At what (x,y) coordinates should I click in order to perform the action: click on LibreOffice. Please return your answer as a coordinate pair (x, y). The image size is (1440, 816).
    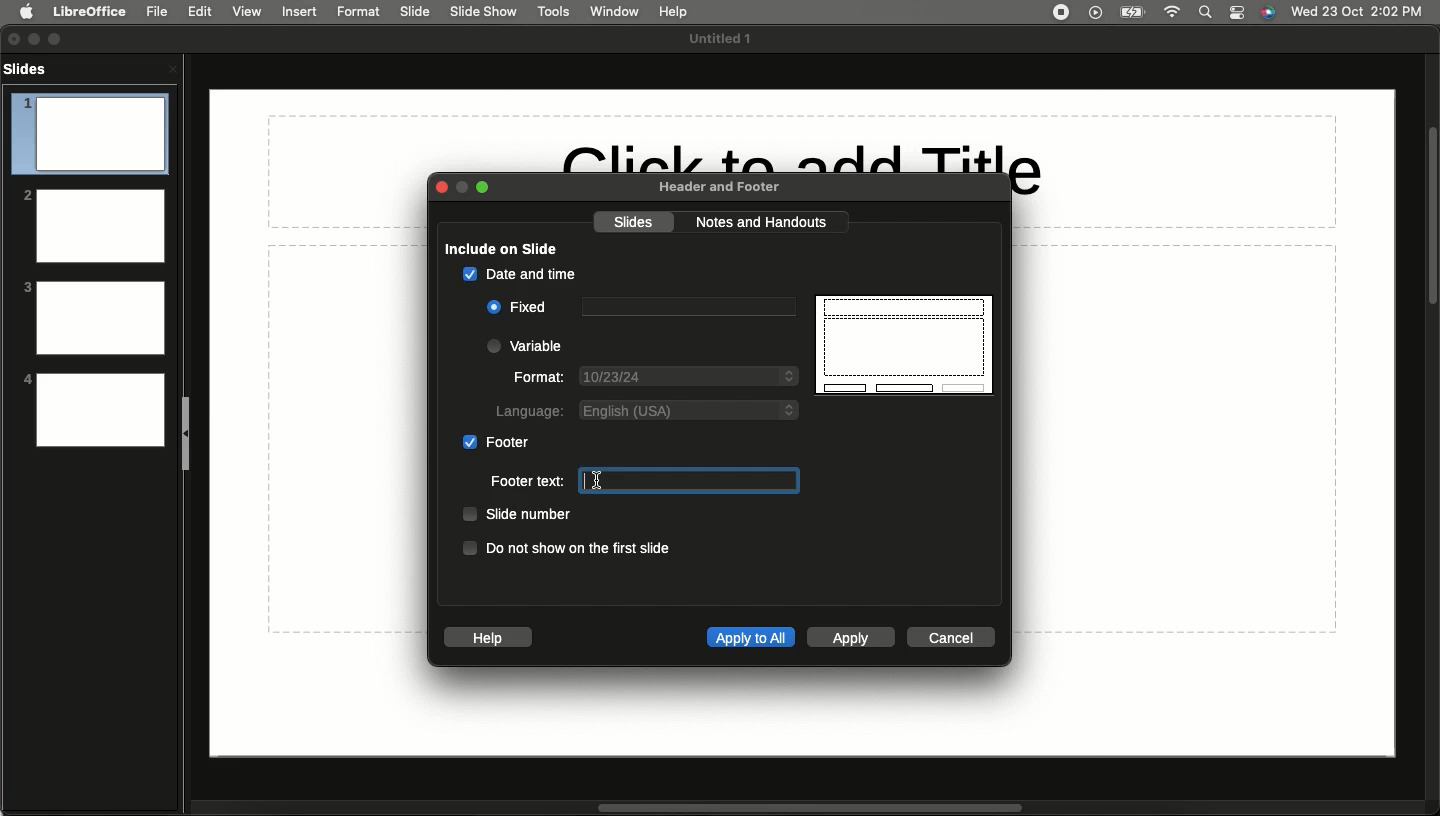
    Looking at the image, I should click on (88, 11).